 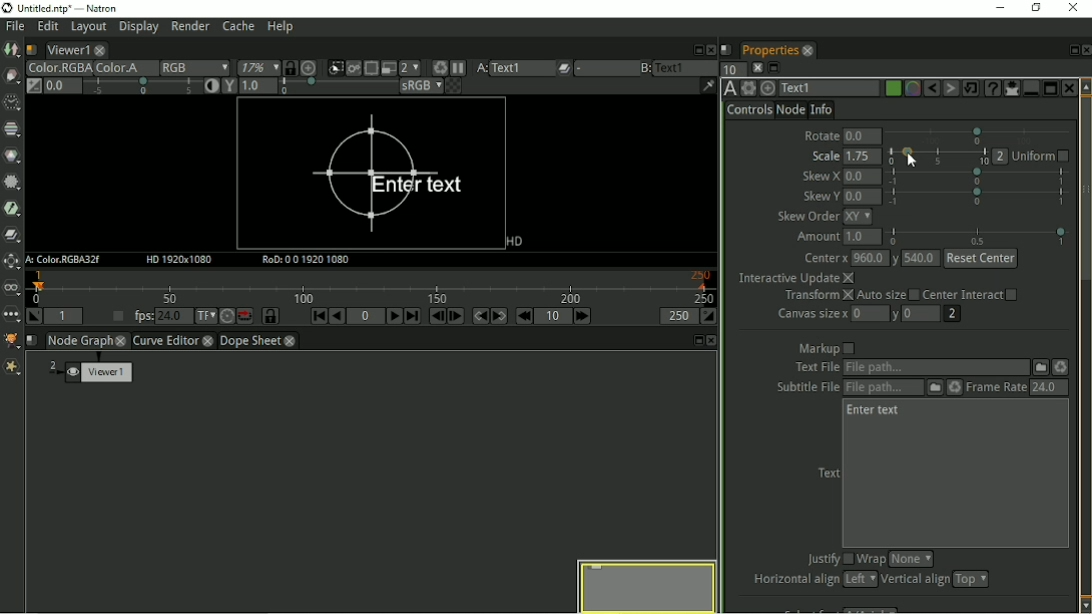 What do you see at coordinates (926, 367) in the screenshot?
I see `Text file` at bounding box center [926, 367].